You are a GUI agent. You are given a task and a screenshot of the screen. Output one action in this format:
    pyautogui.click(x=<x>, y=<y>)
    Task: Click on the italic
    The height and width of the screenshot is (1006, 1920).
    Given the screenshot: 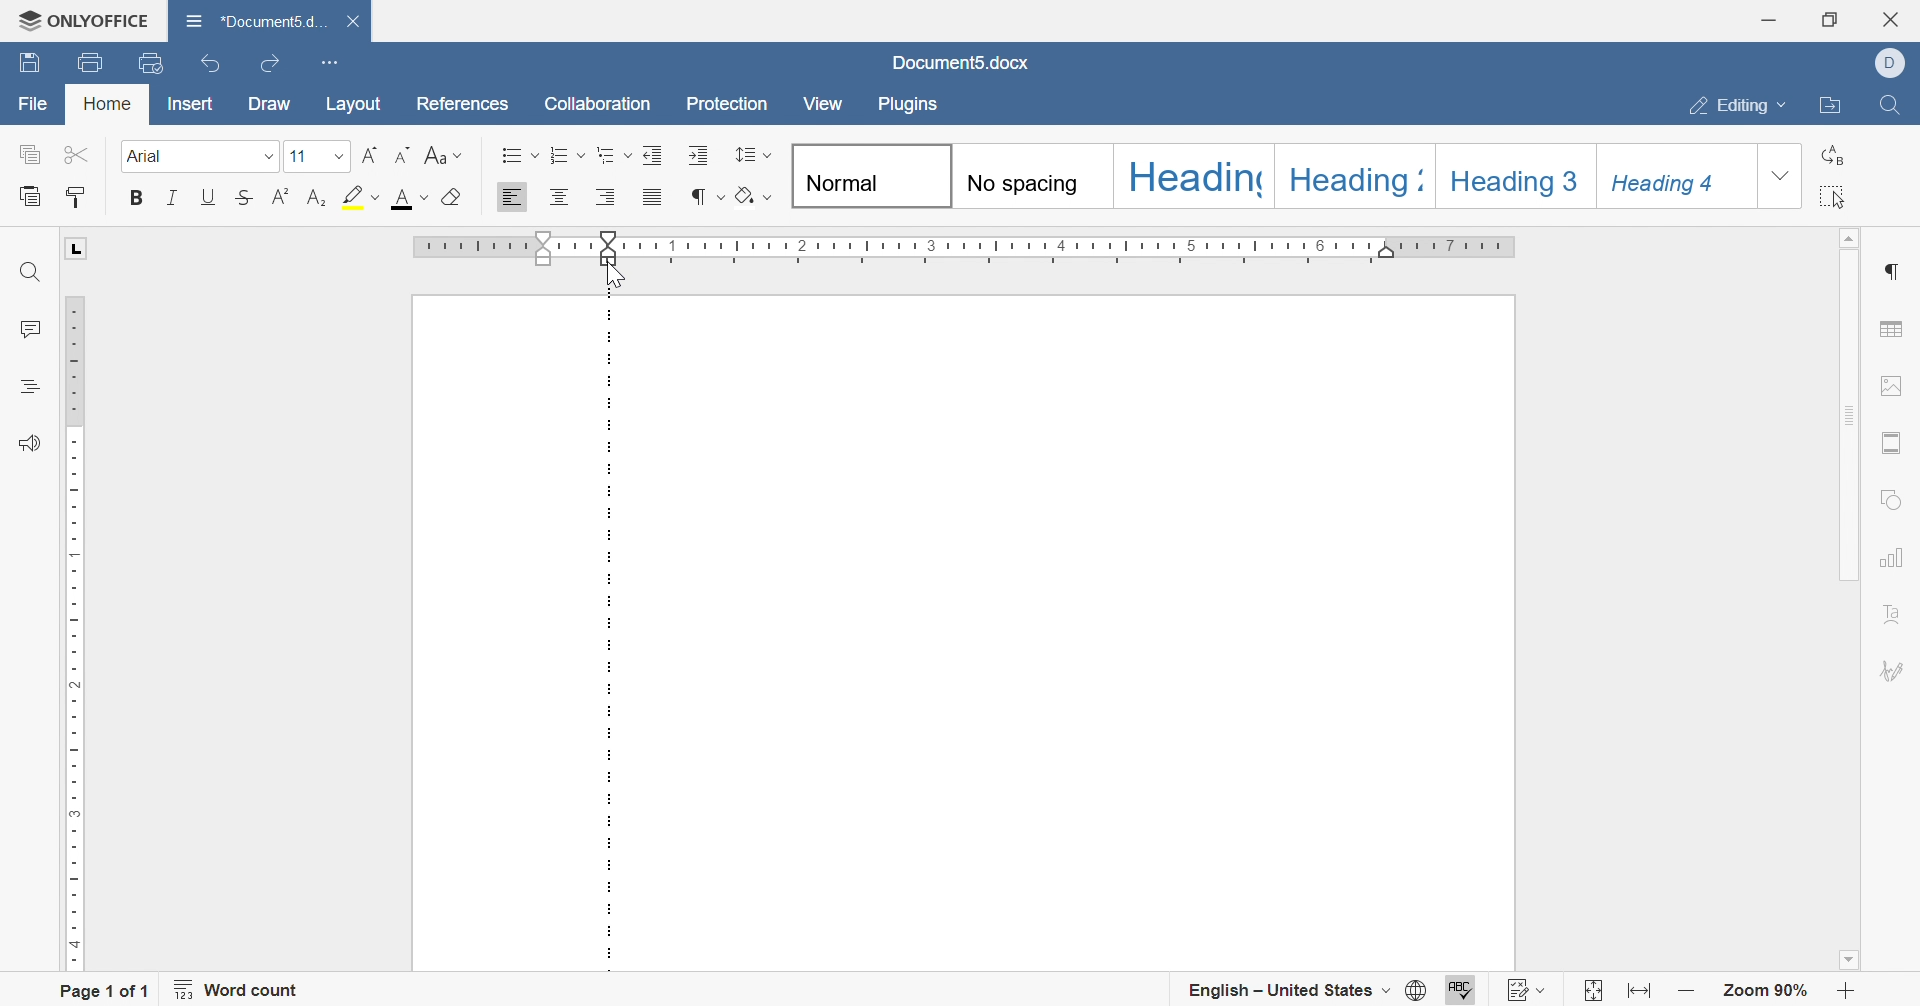 What is the action you would take?
    pyautogui.click(x=172, y=198)
    